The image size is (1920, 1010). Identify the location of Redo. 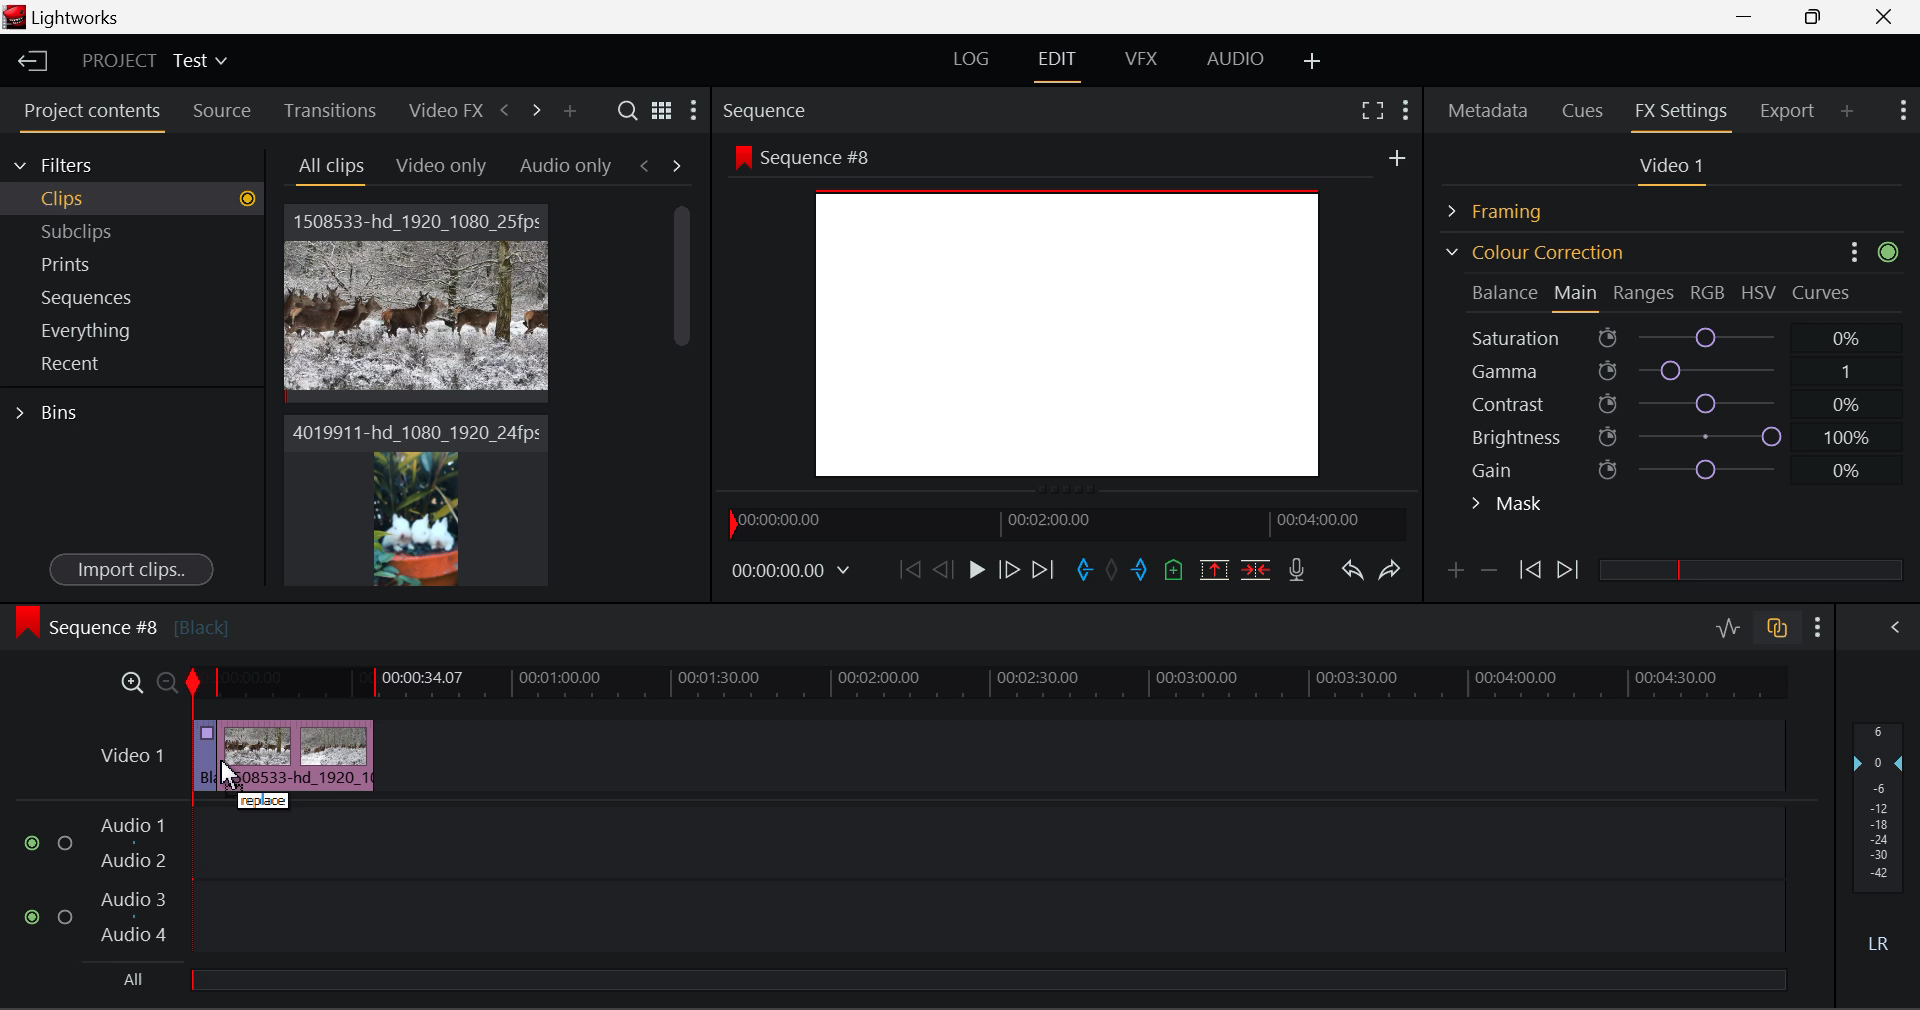
(1390, 569).